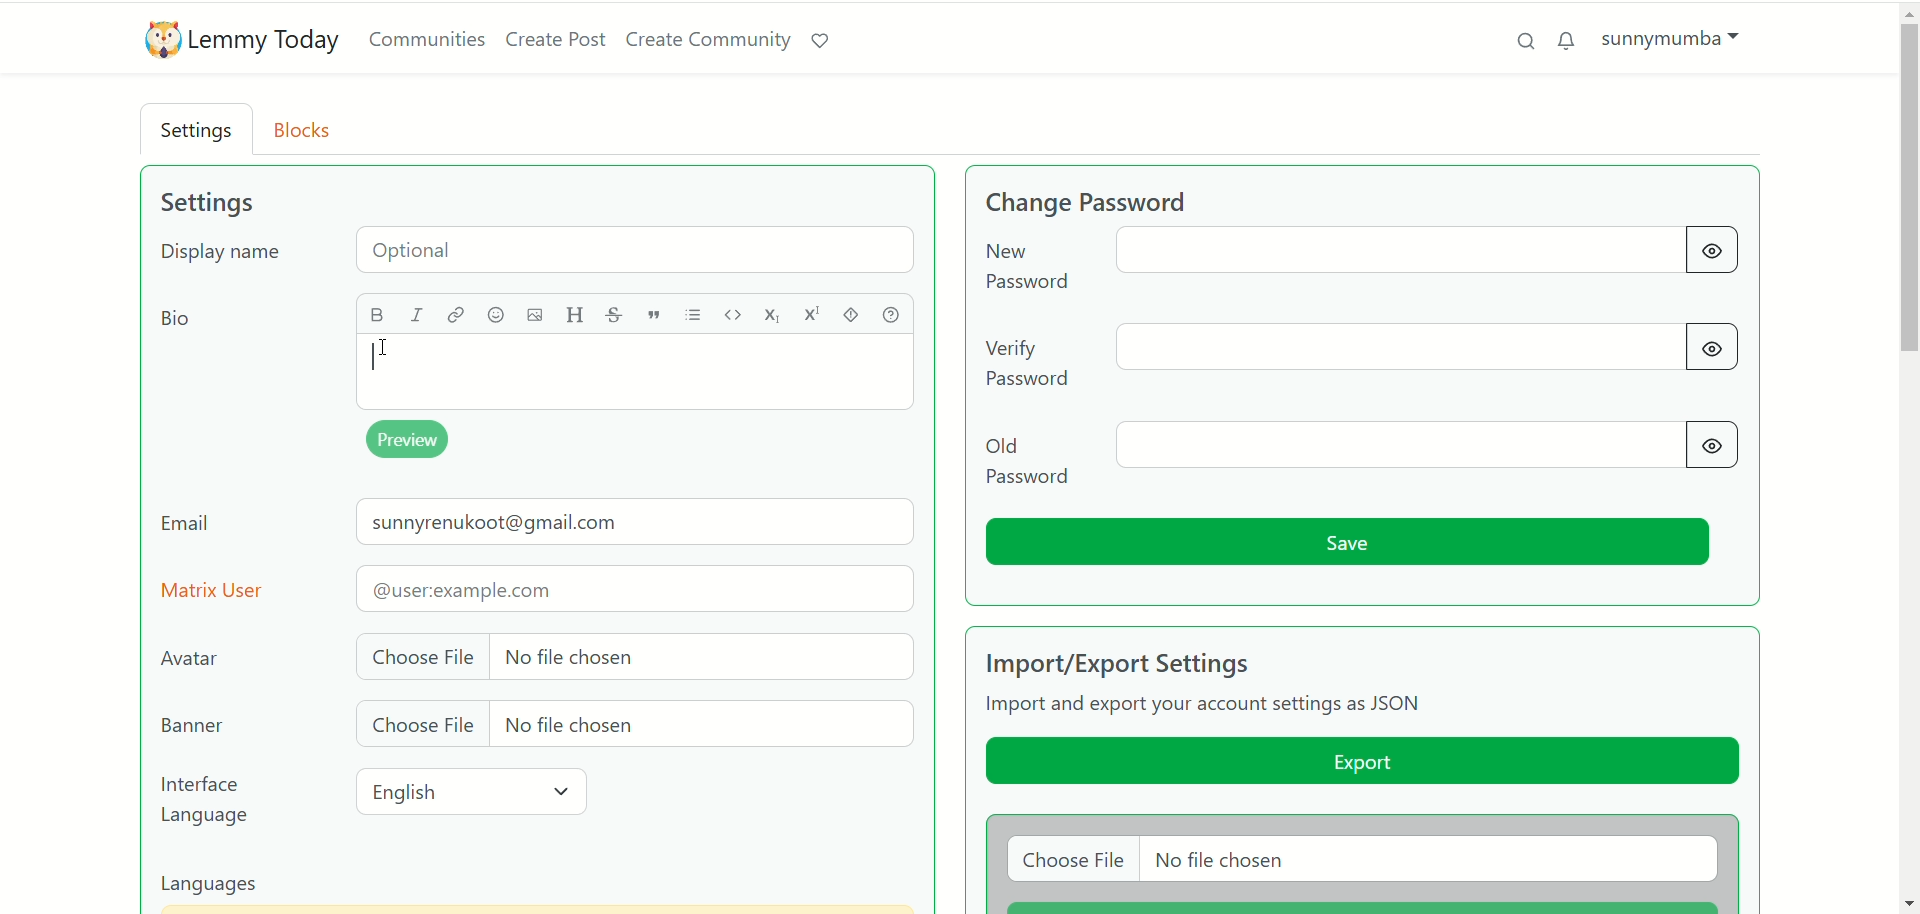 This screenshot has width=1920, height=914. I want to click on image, so click(529, 316).